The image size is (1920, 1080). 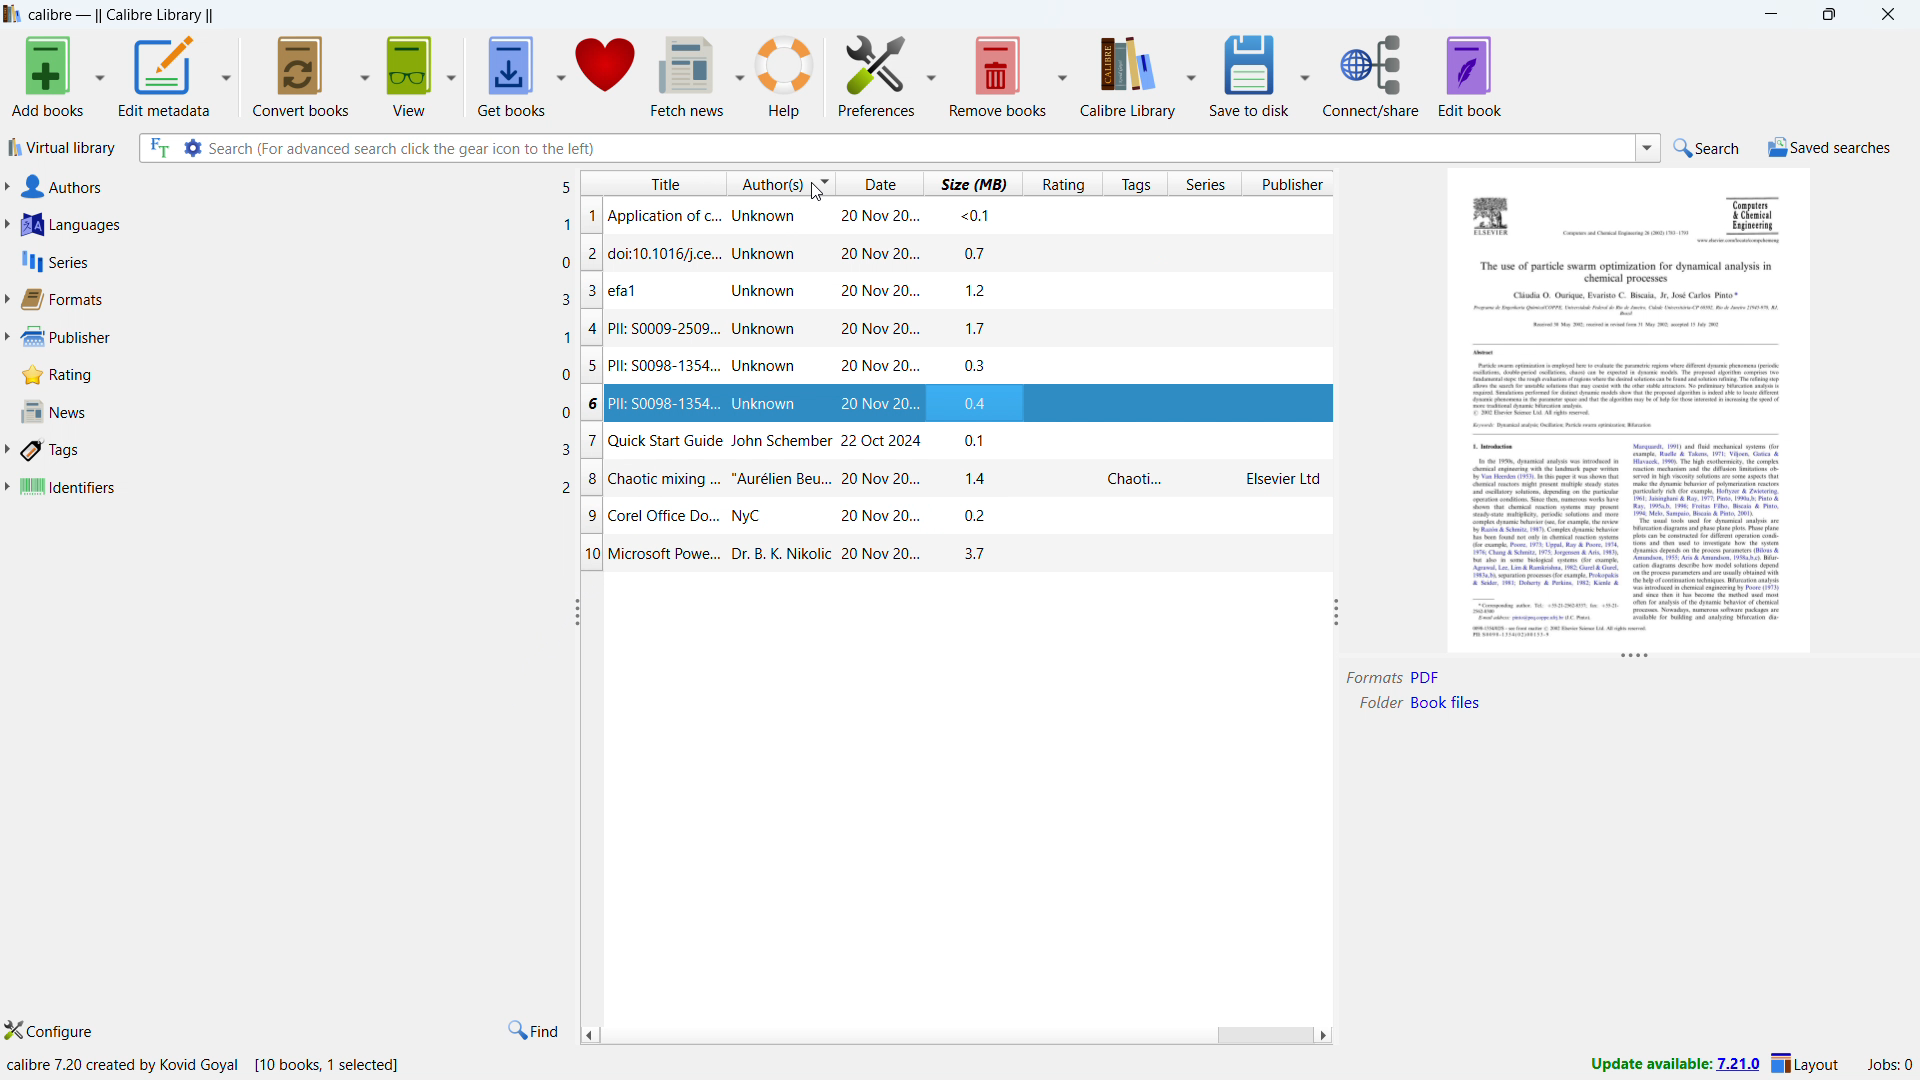 What do you see at coordinates (452, 77) in the screenshot?
I see `view options` at bounding box center [452, 77].